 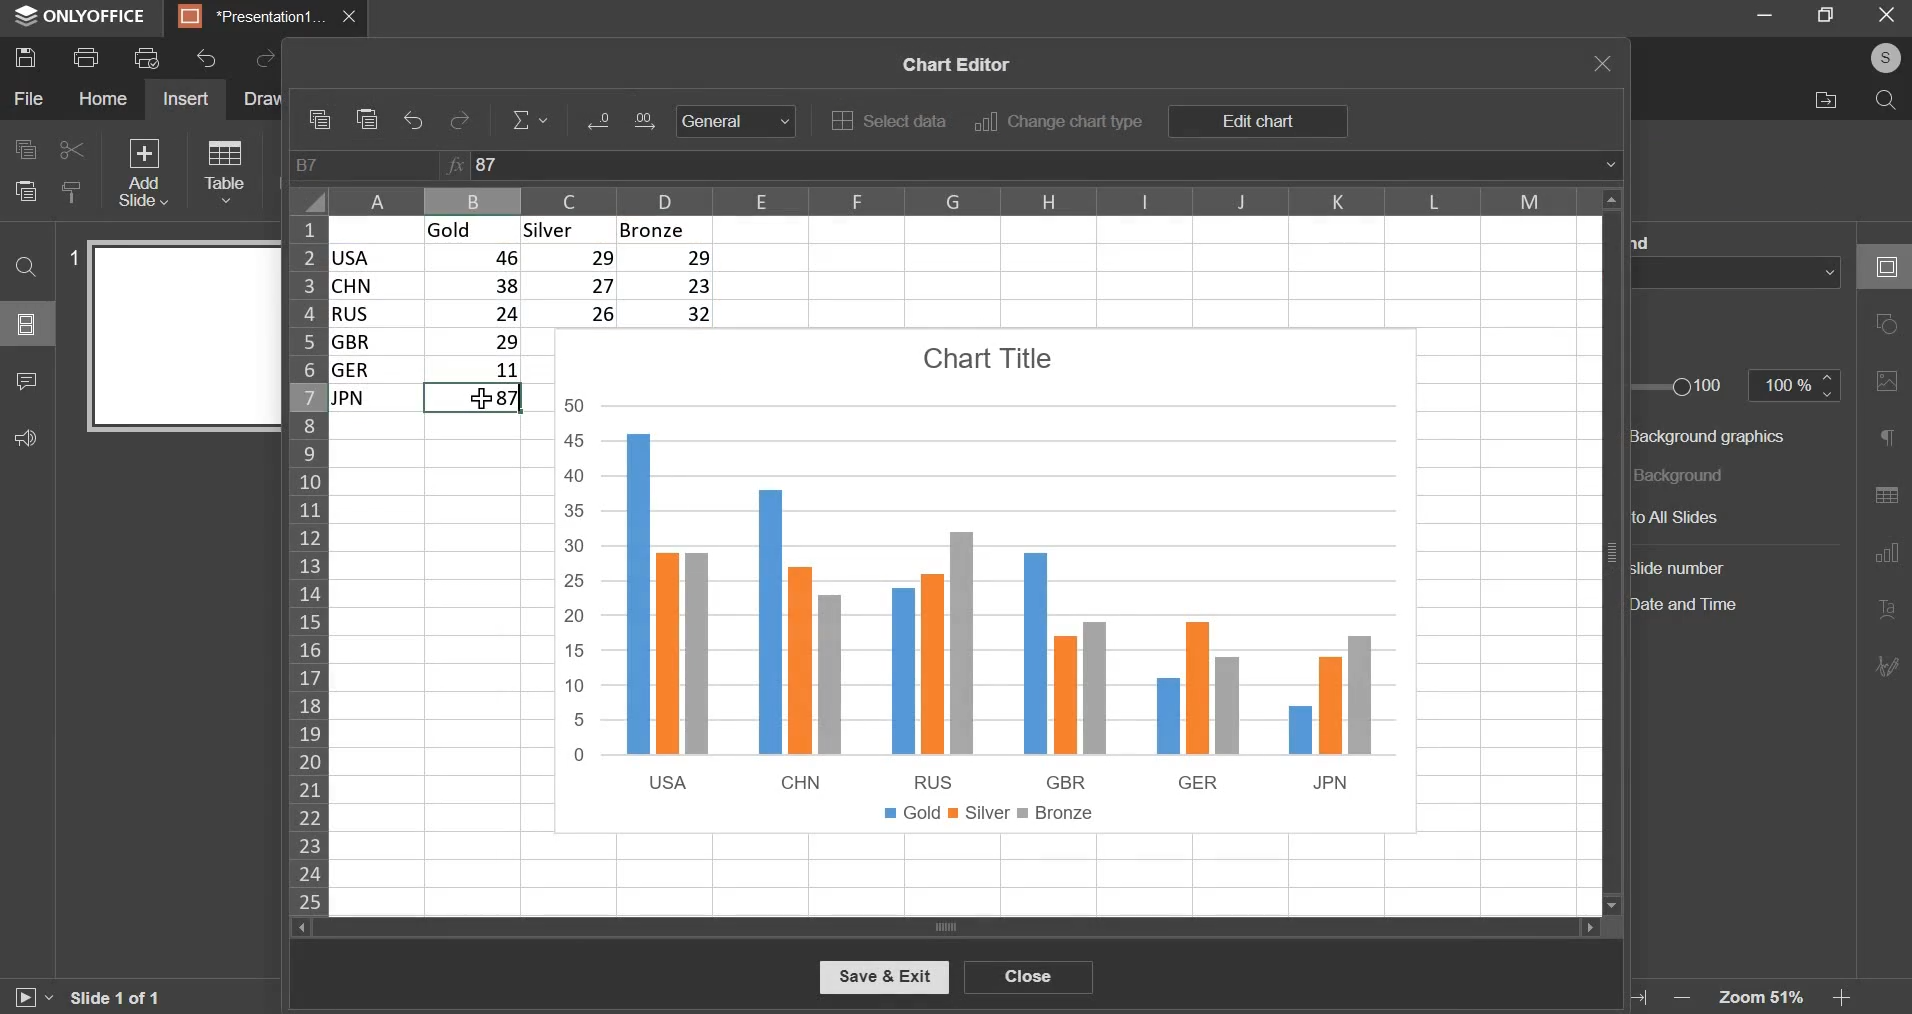 What do you see at coordinates (1059, 122) in the screenshot?
I see `change chart type` at bounding box center [1059, 122].